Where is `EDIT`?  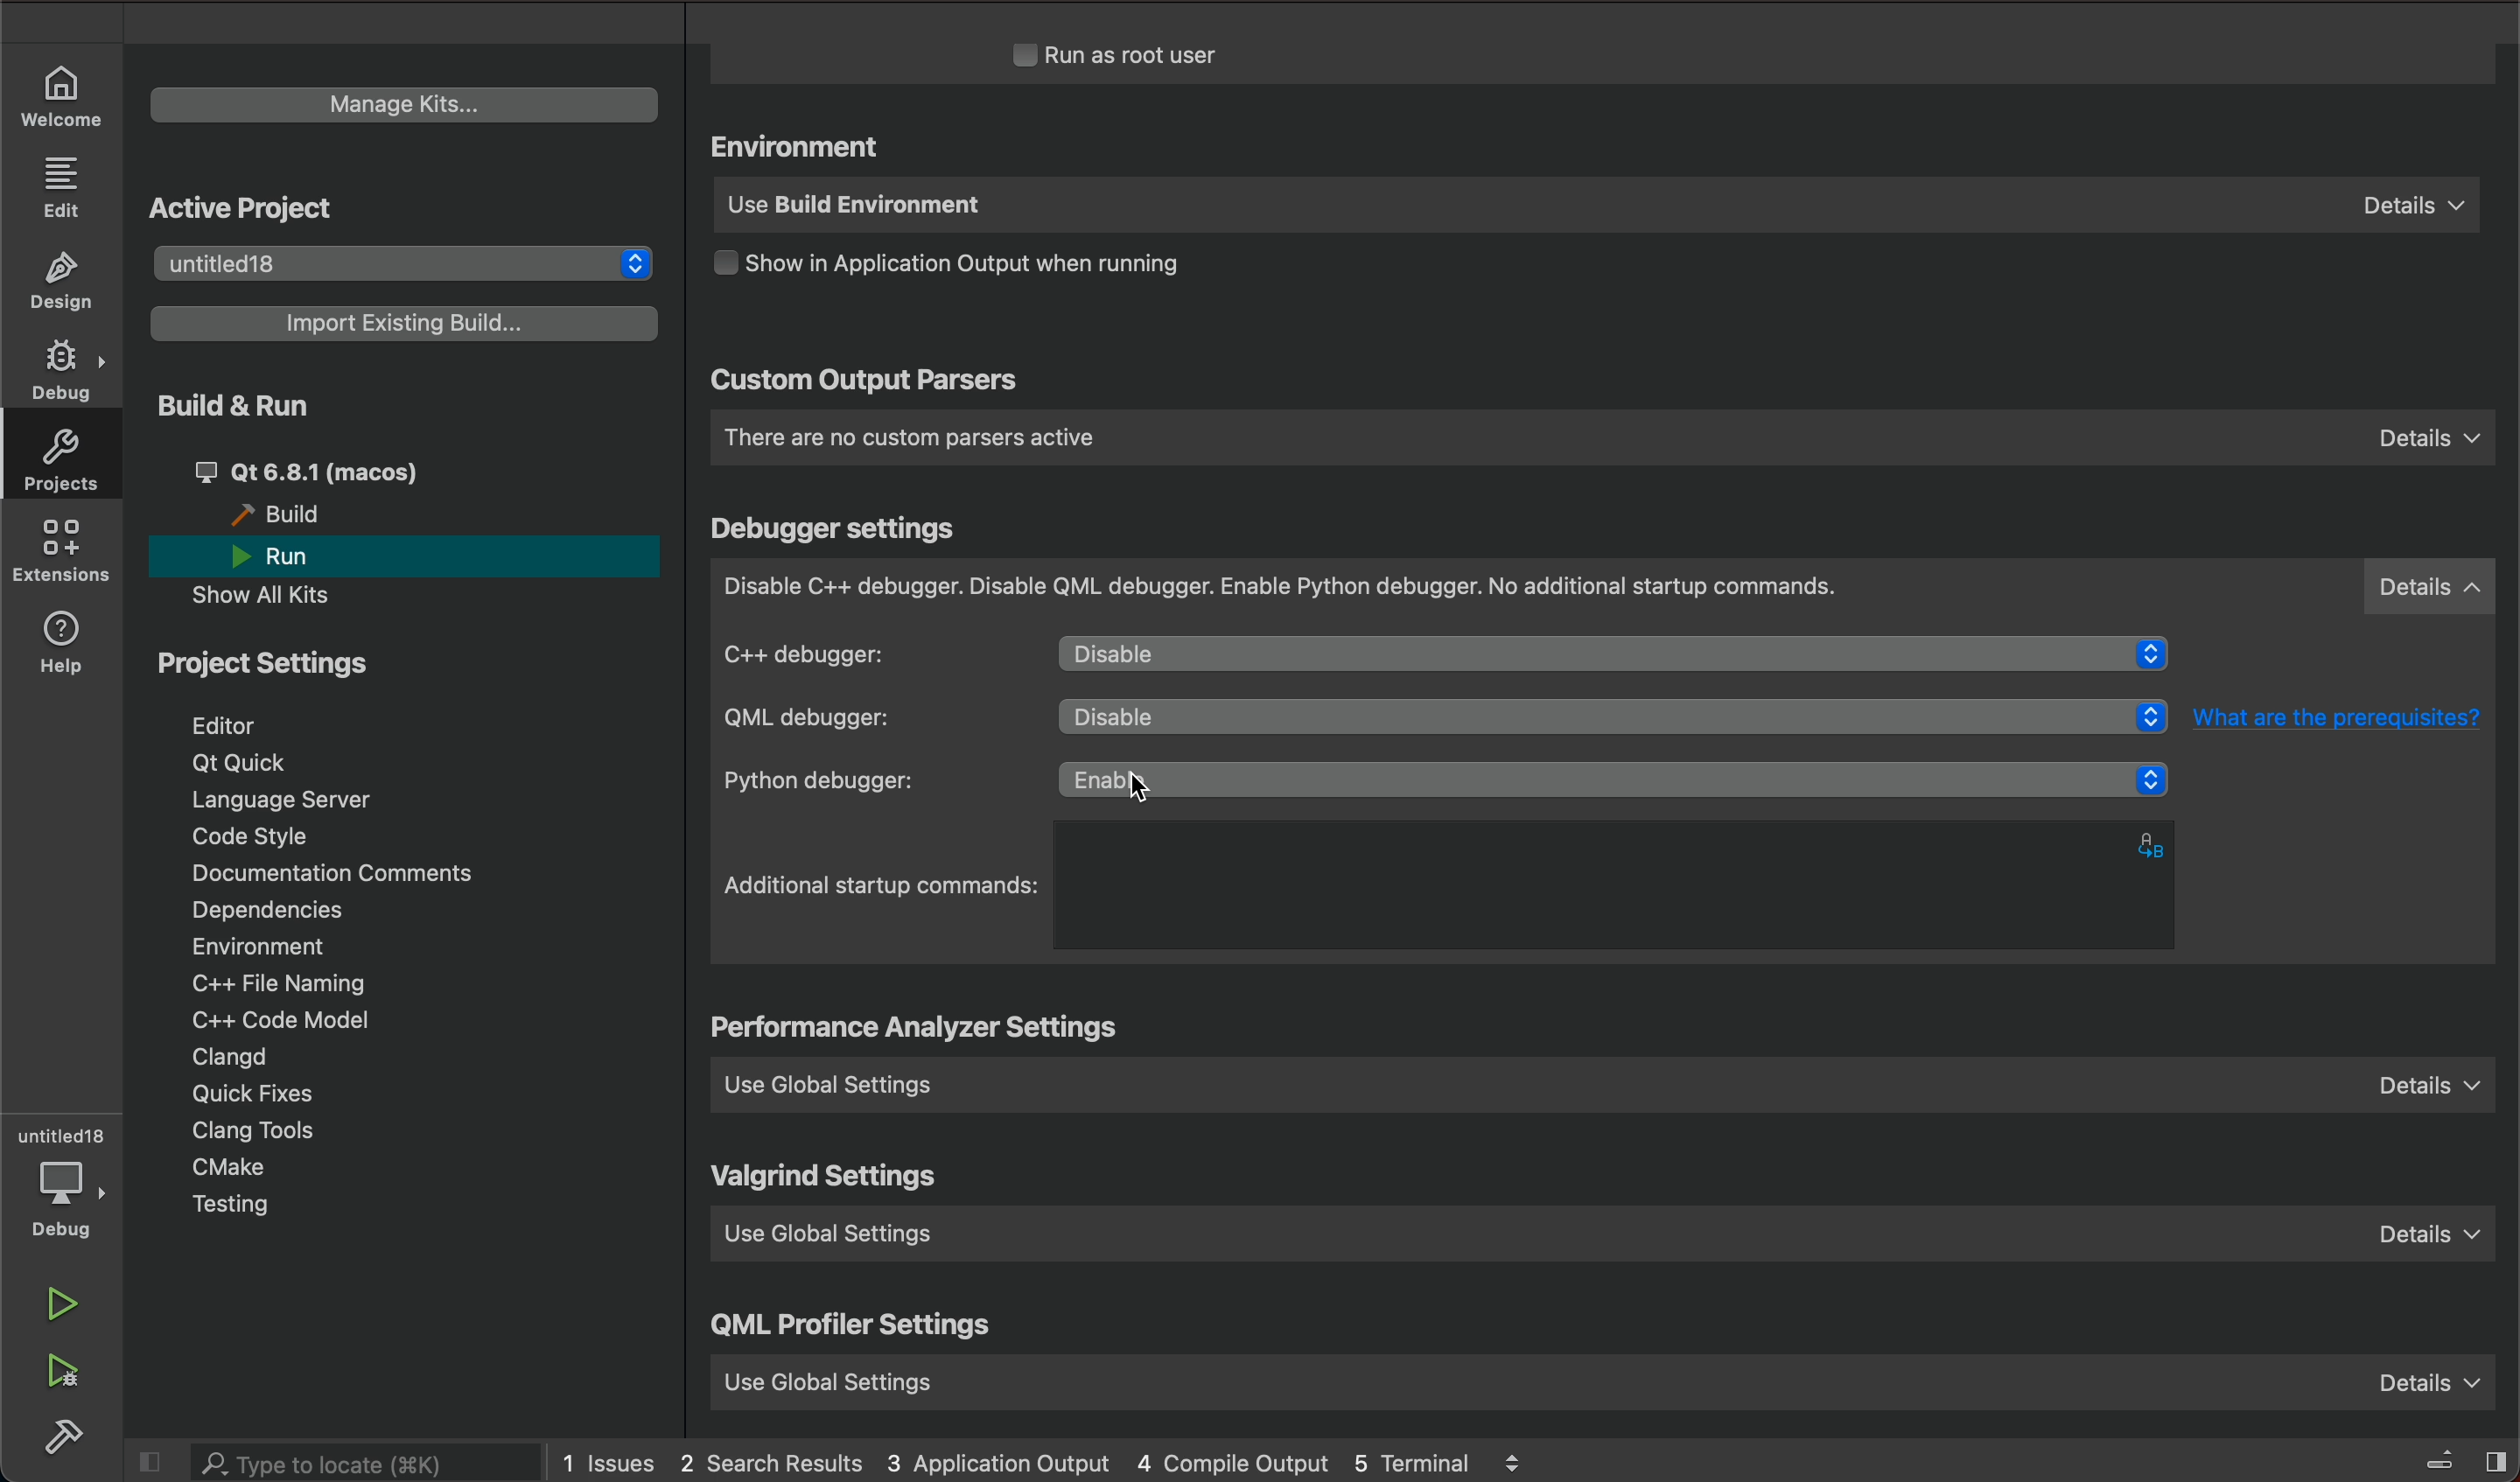 EDIT is located at coordinates (65, 186).